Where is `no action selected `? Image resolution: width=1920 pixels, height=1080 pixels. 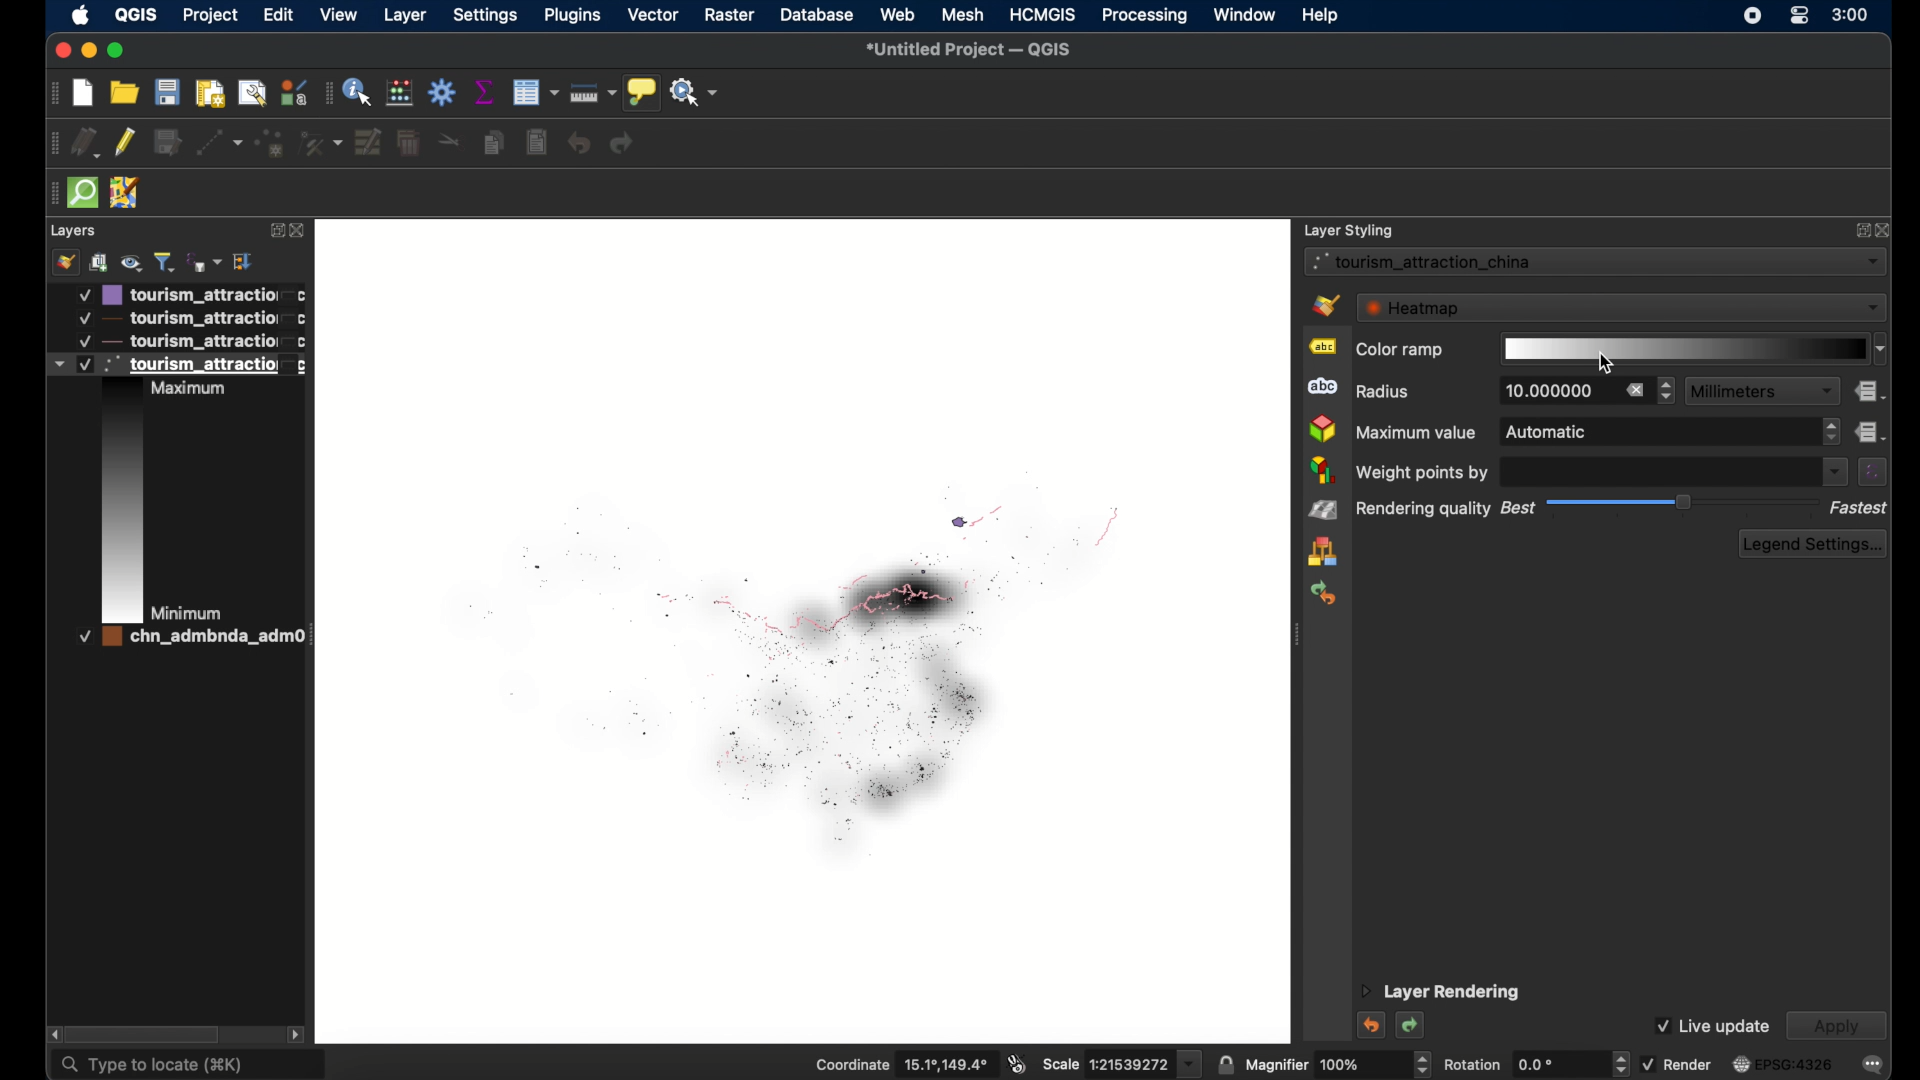 no action selected  is located at coordinates (696, 92).